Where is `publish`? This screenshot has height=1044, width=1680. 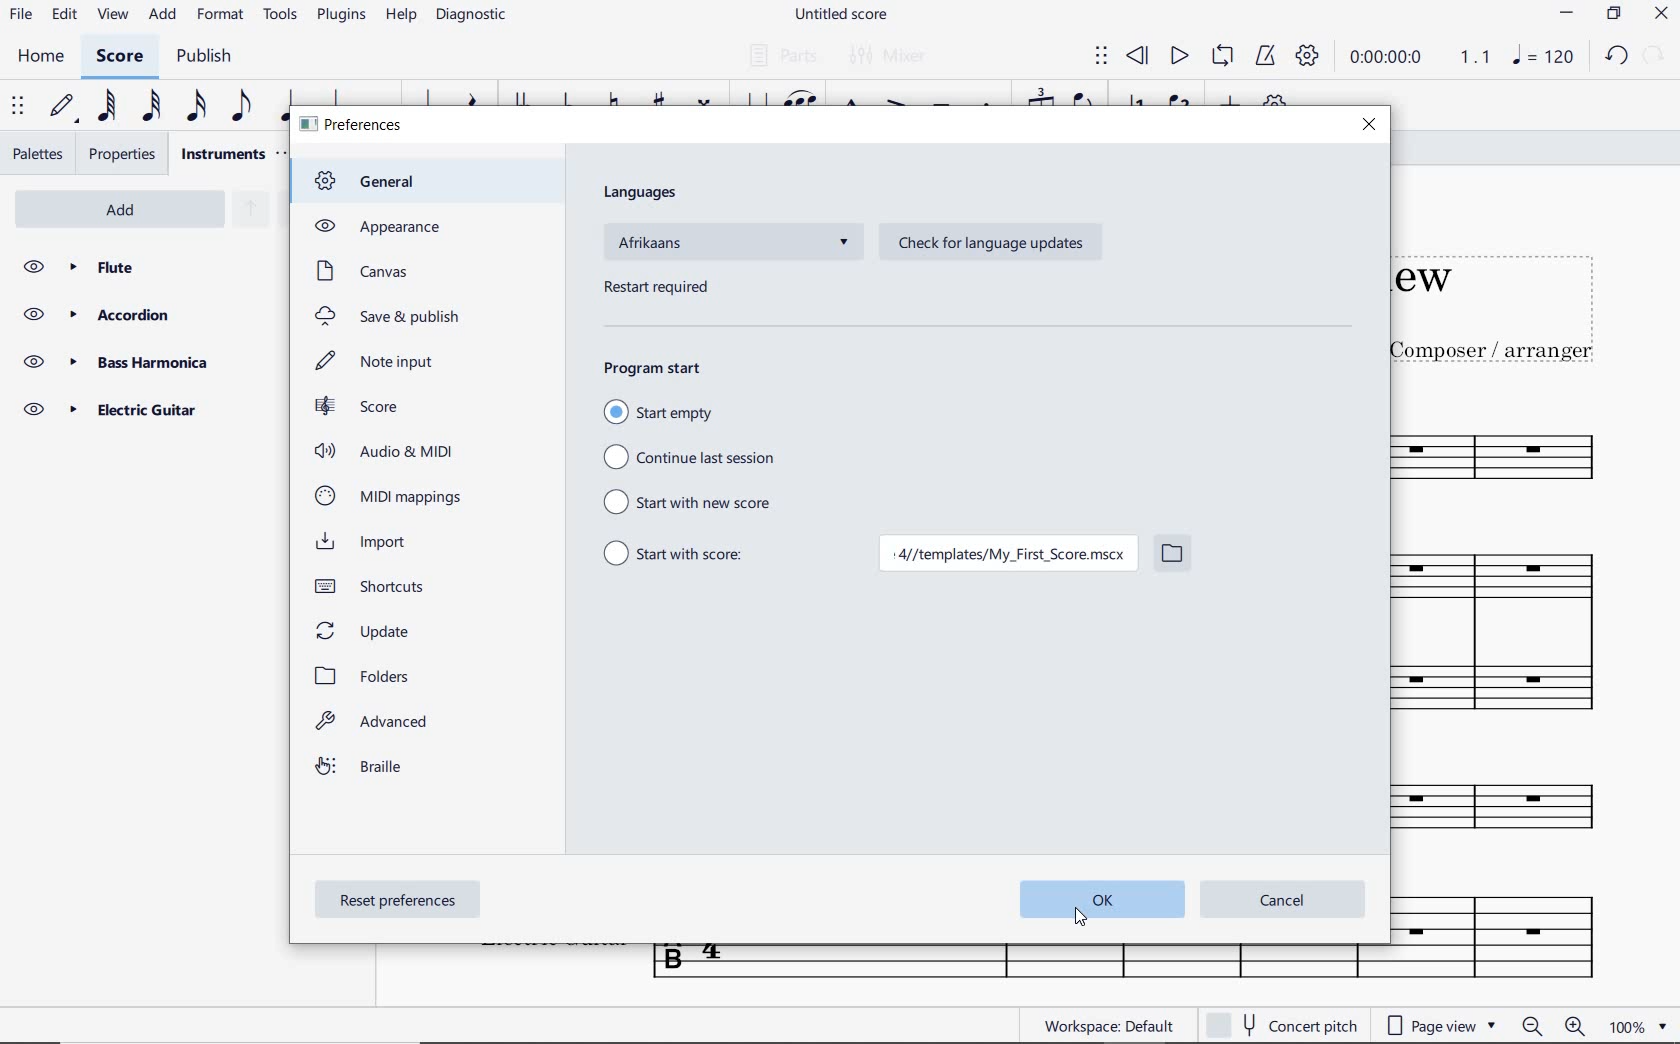 publish is located at coordinates (208, 58).